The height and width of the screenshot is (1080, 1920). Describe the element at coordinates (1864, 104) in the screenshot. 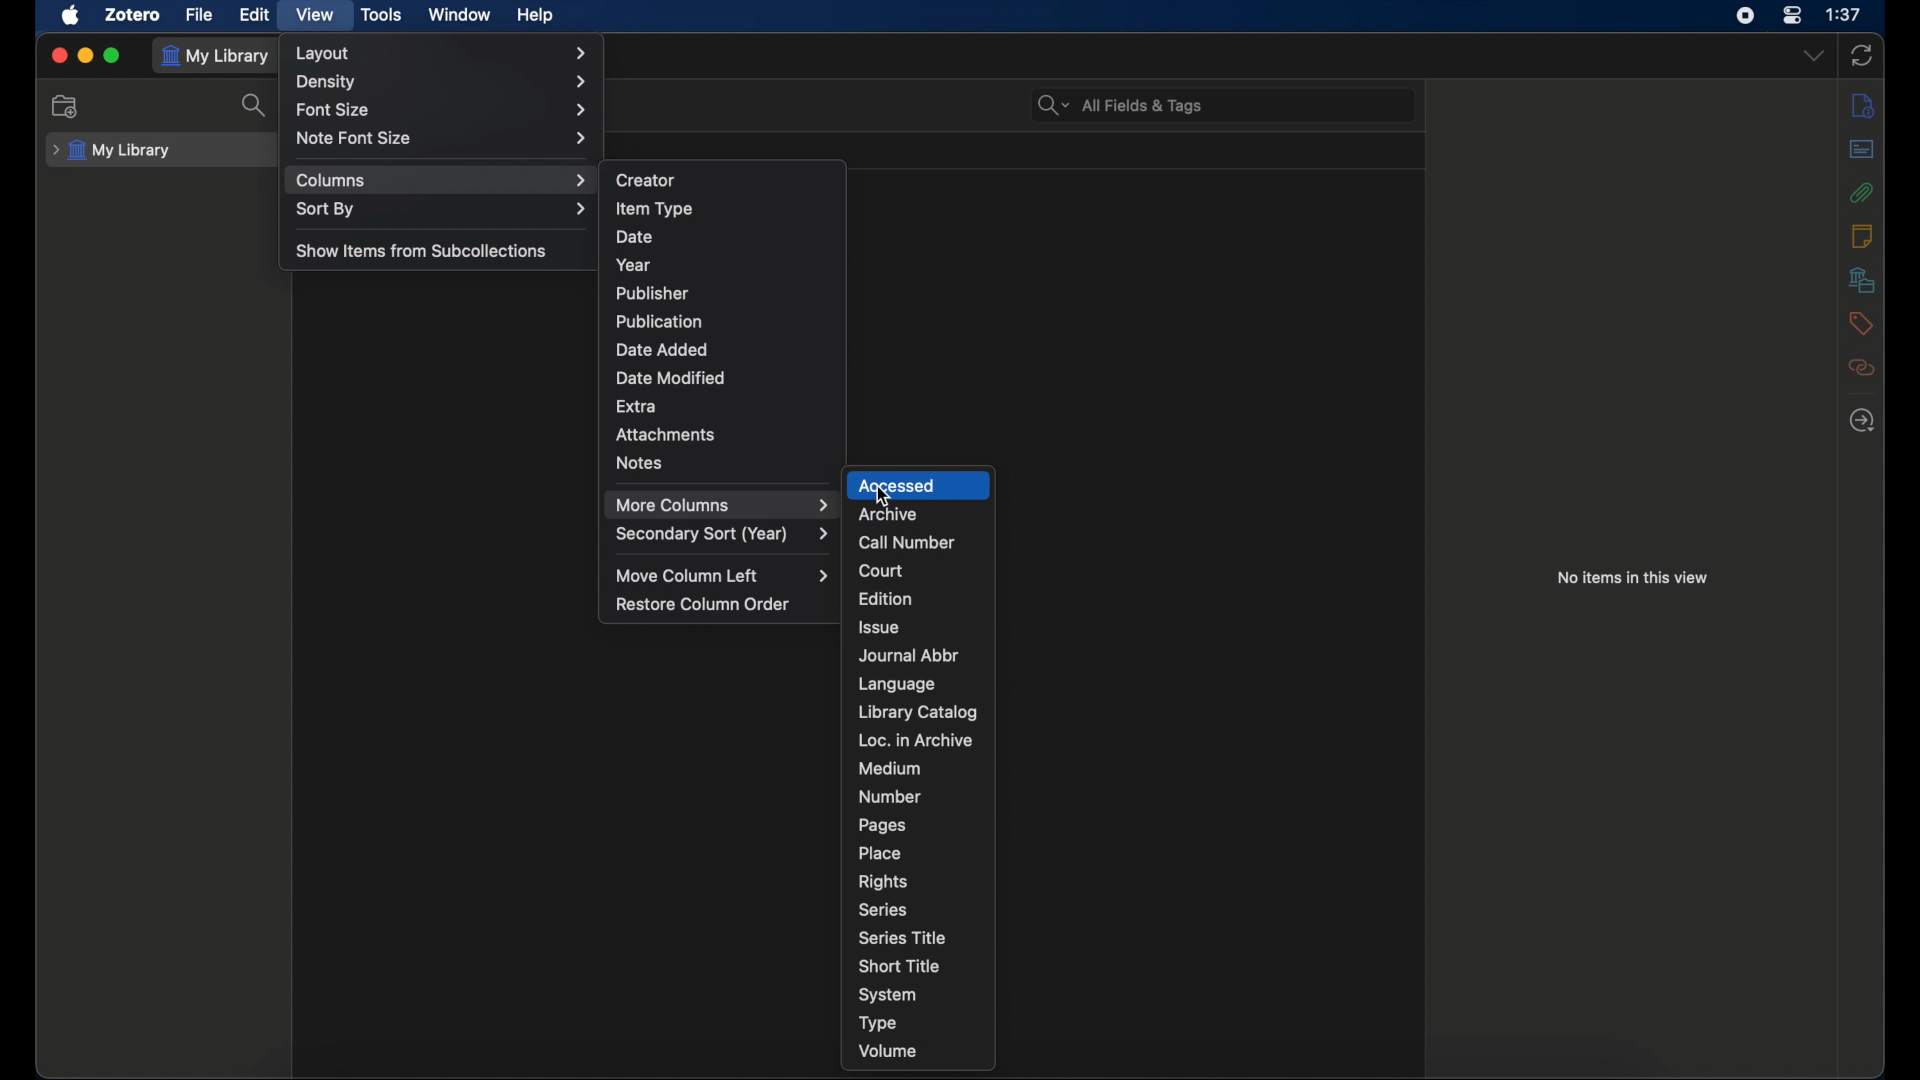

I see `info` at that location.